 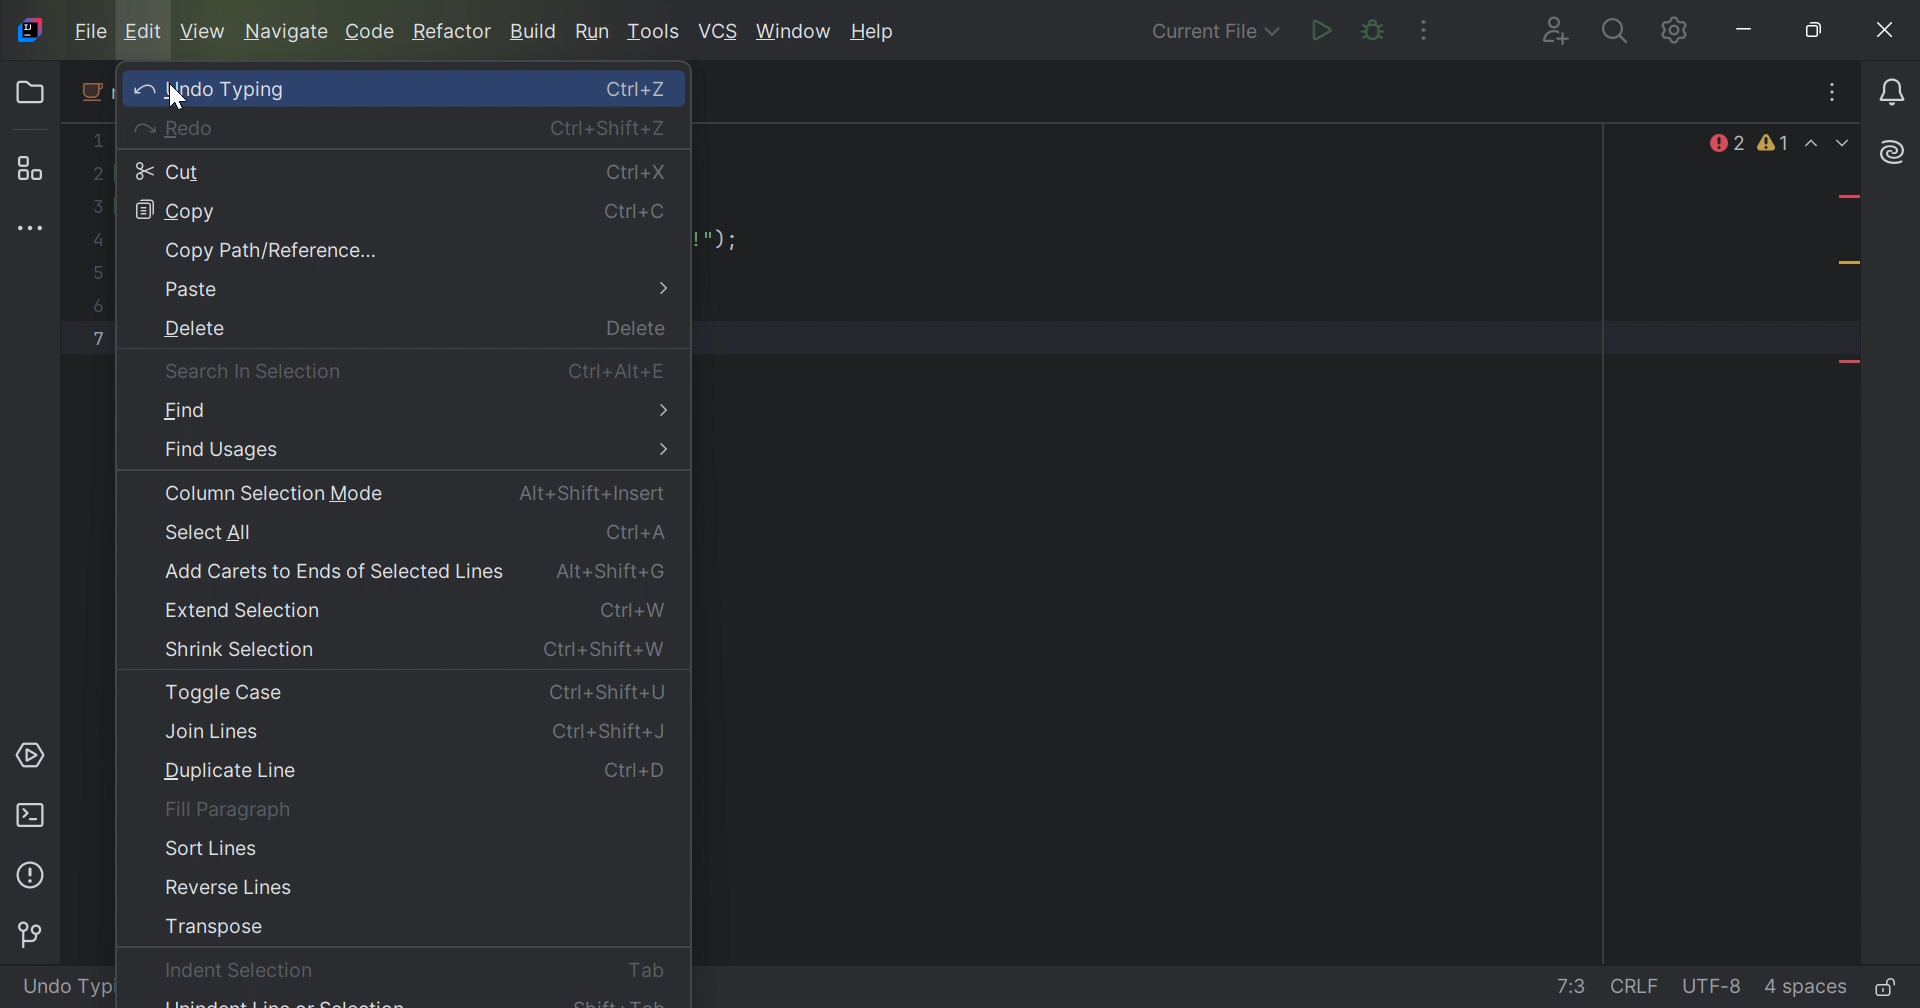 I want to click on cursor, so click(x=181, y=97).